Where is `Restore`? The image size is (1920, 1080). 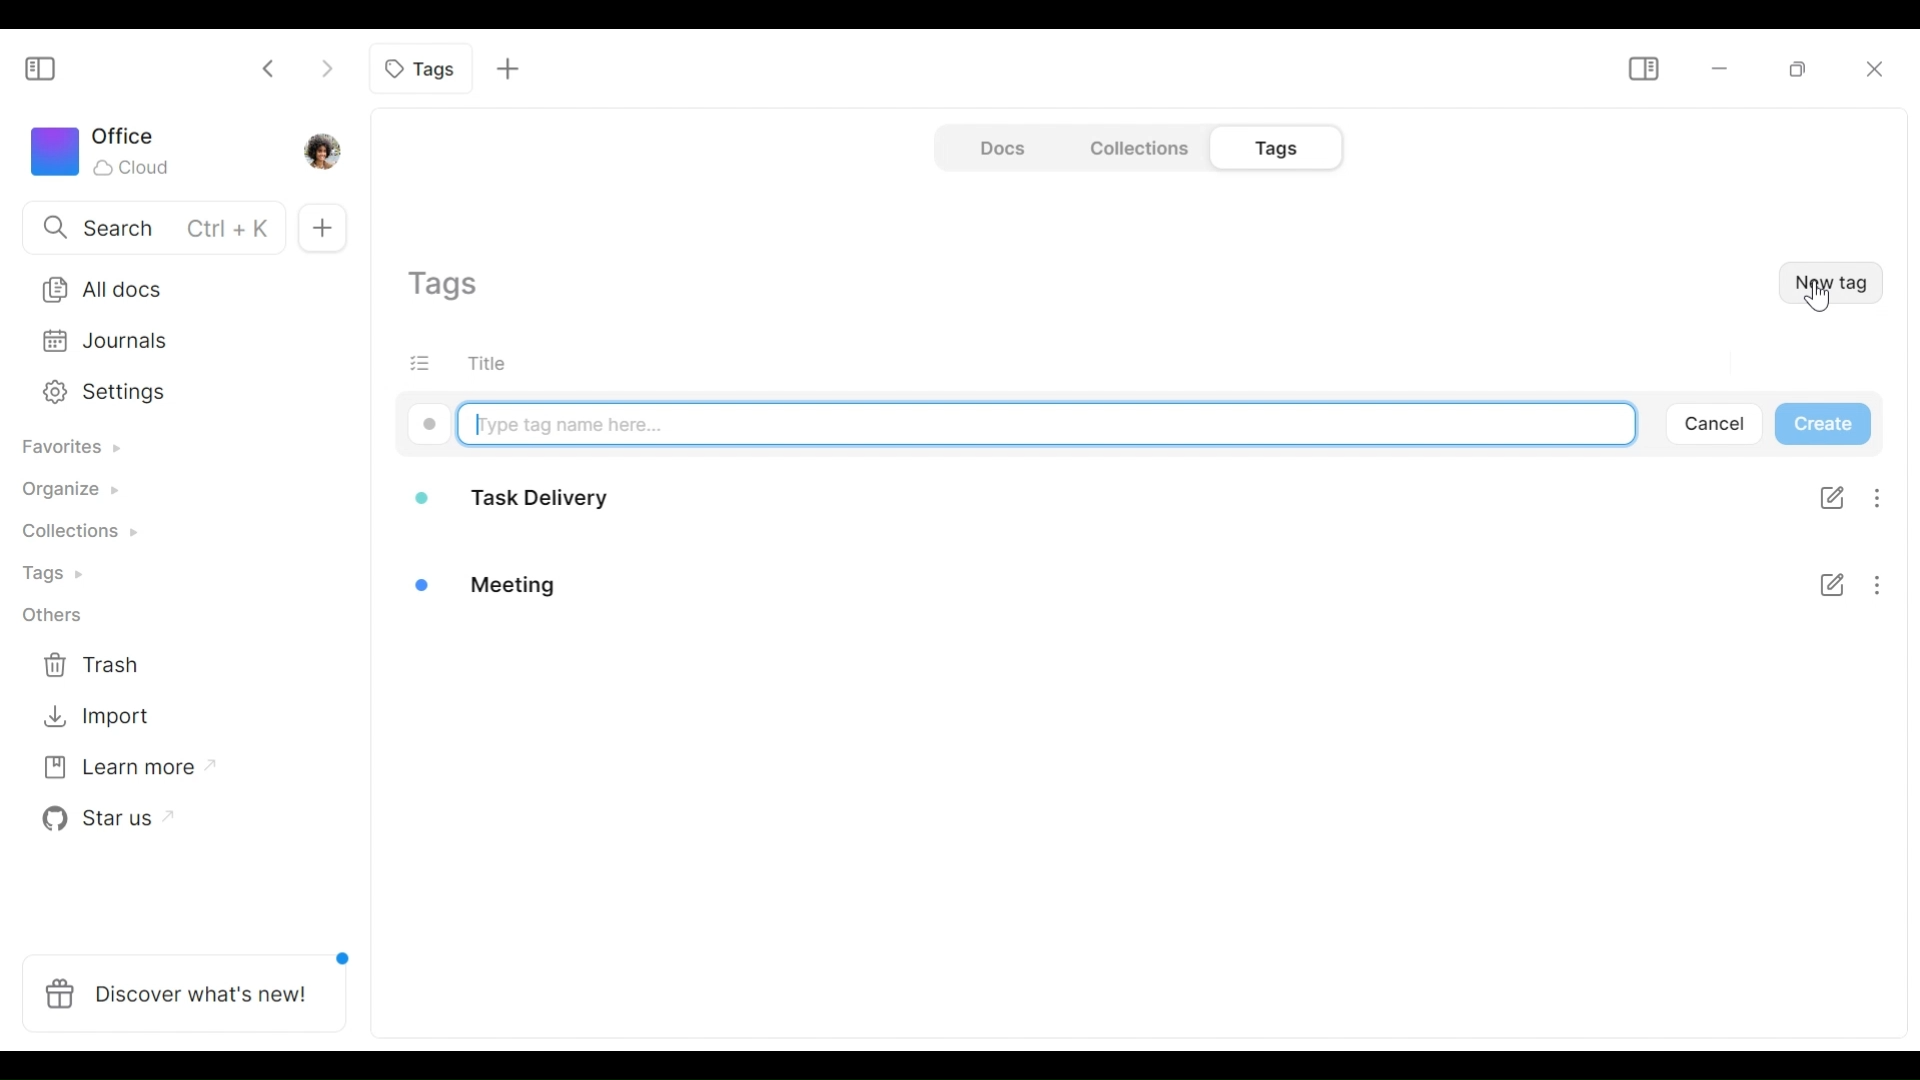 Restore is located at coordinates (1797, 70).